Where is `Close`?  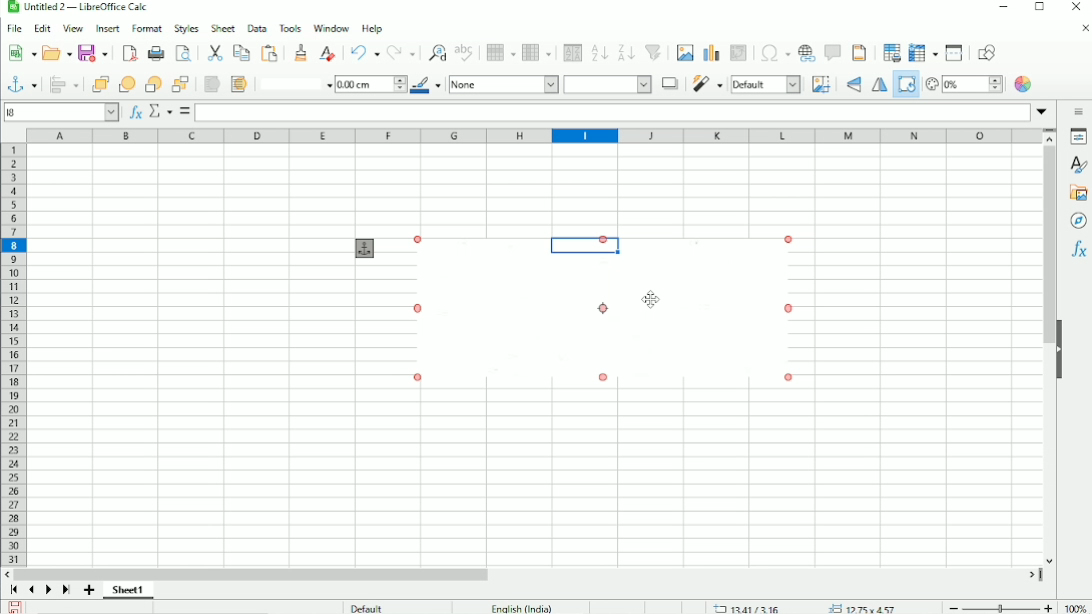
Close is located at coordinates (1075, 7).